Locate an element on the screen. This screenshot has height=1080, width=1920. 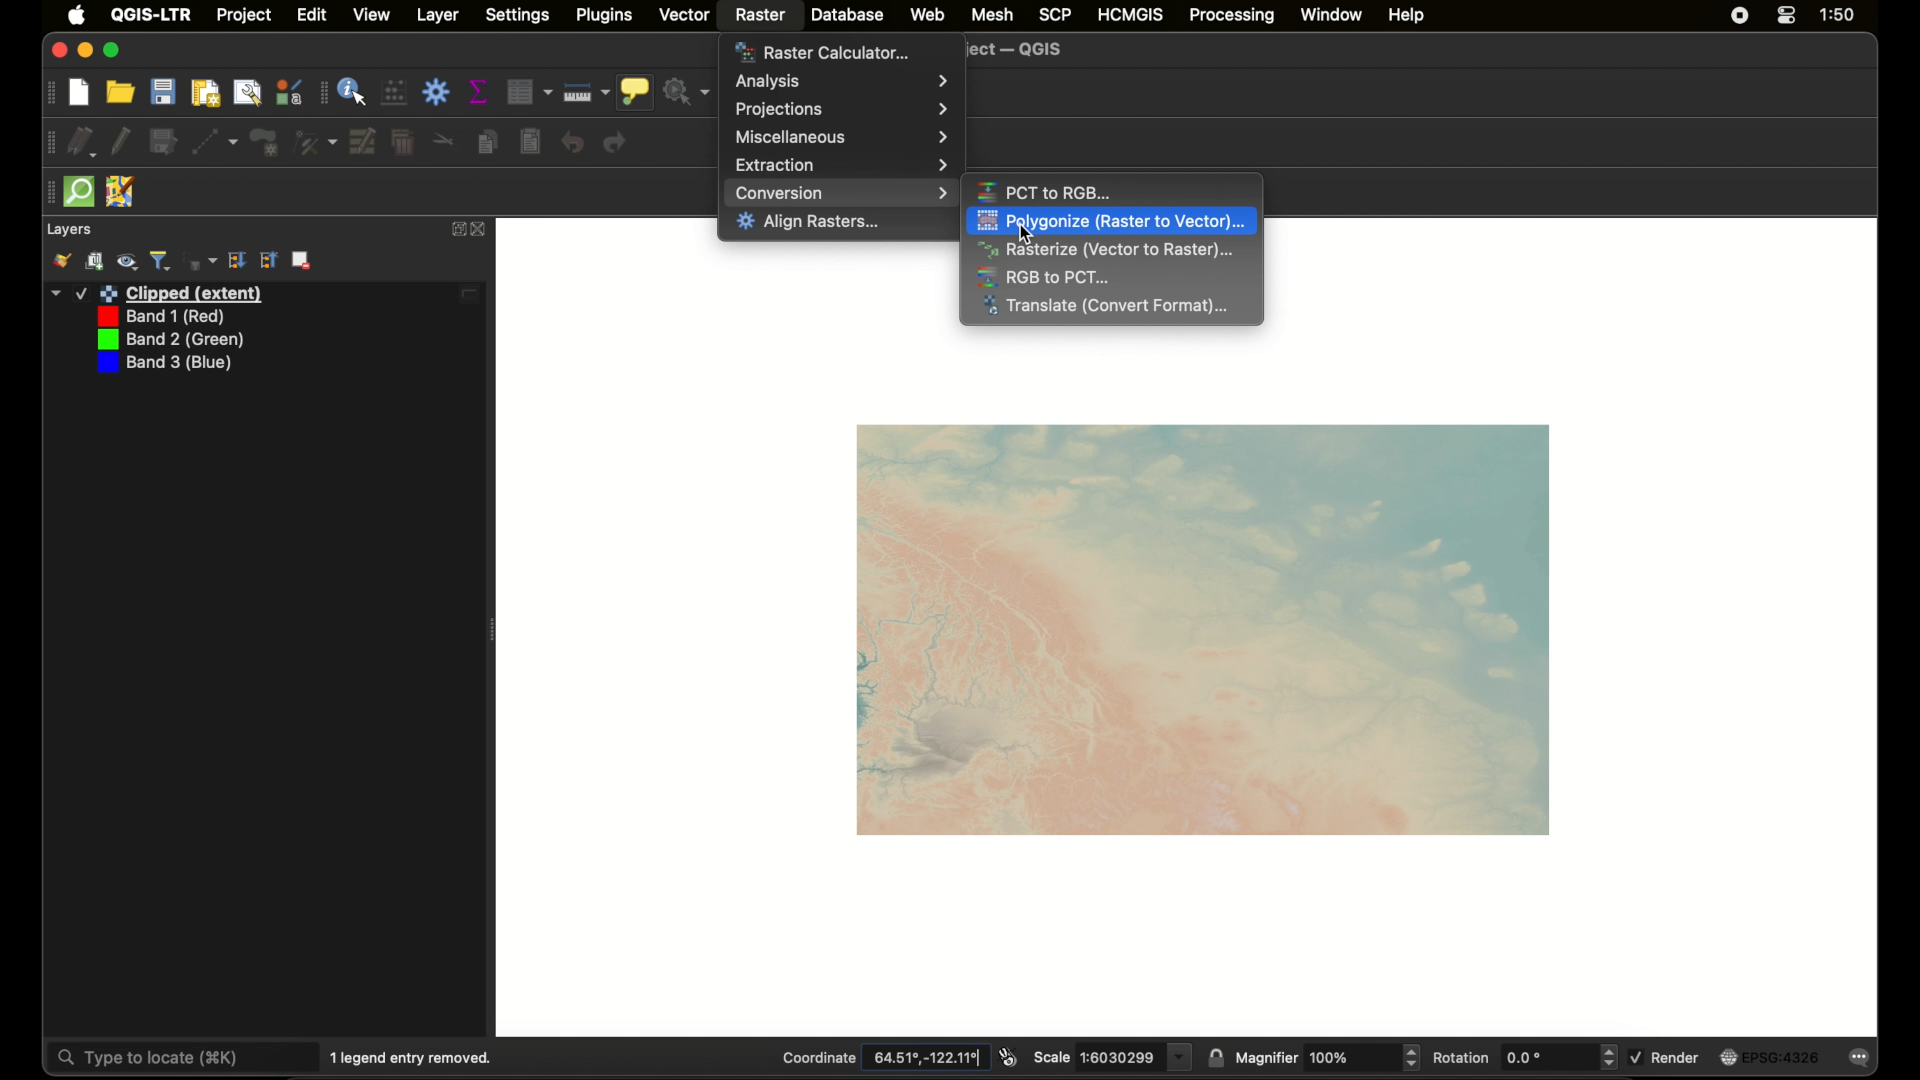
redo is located at coordinates (617, 142).